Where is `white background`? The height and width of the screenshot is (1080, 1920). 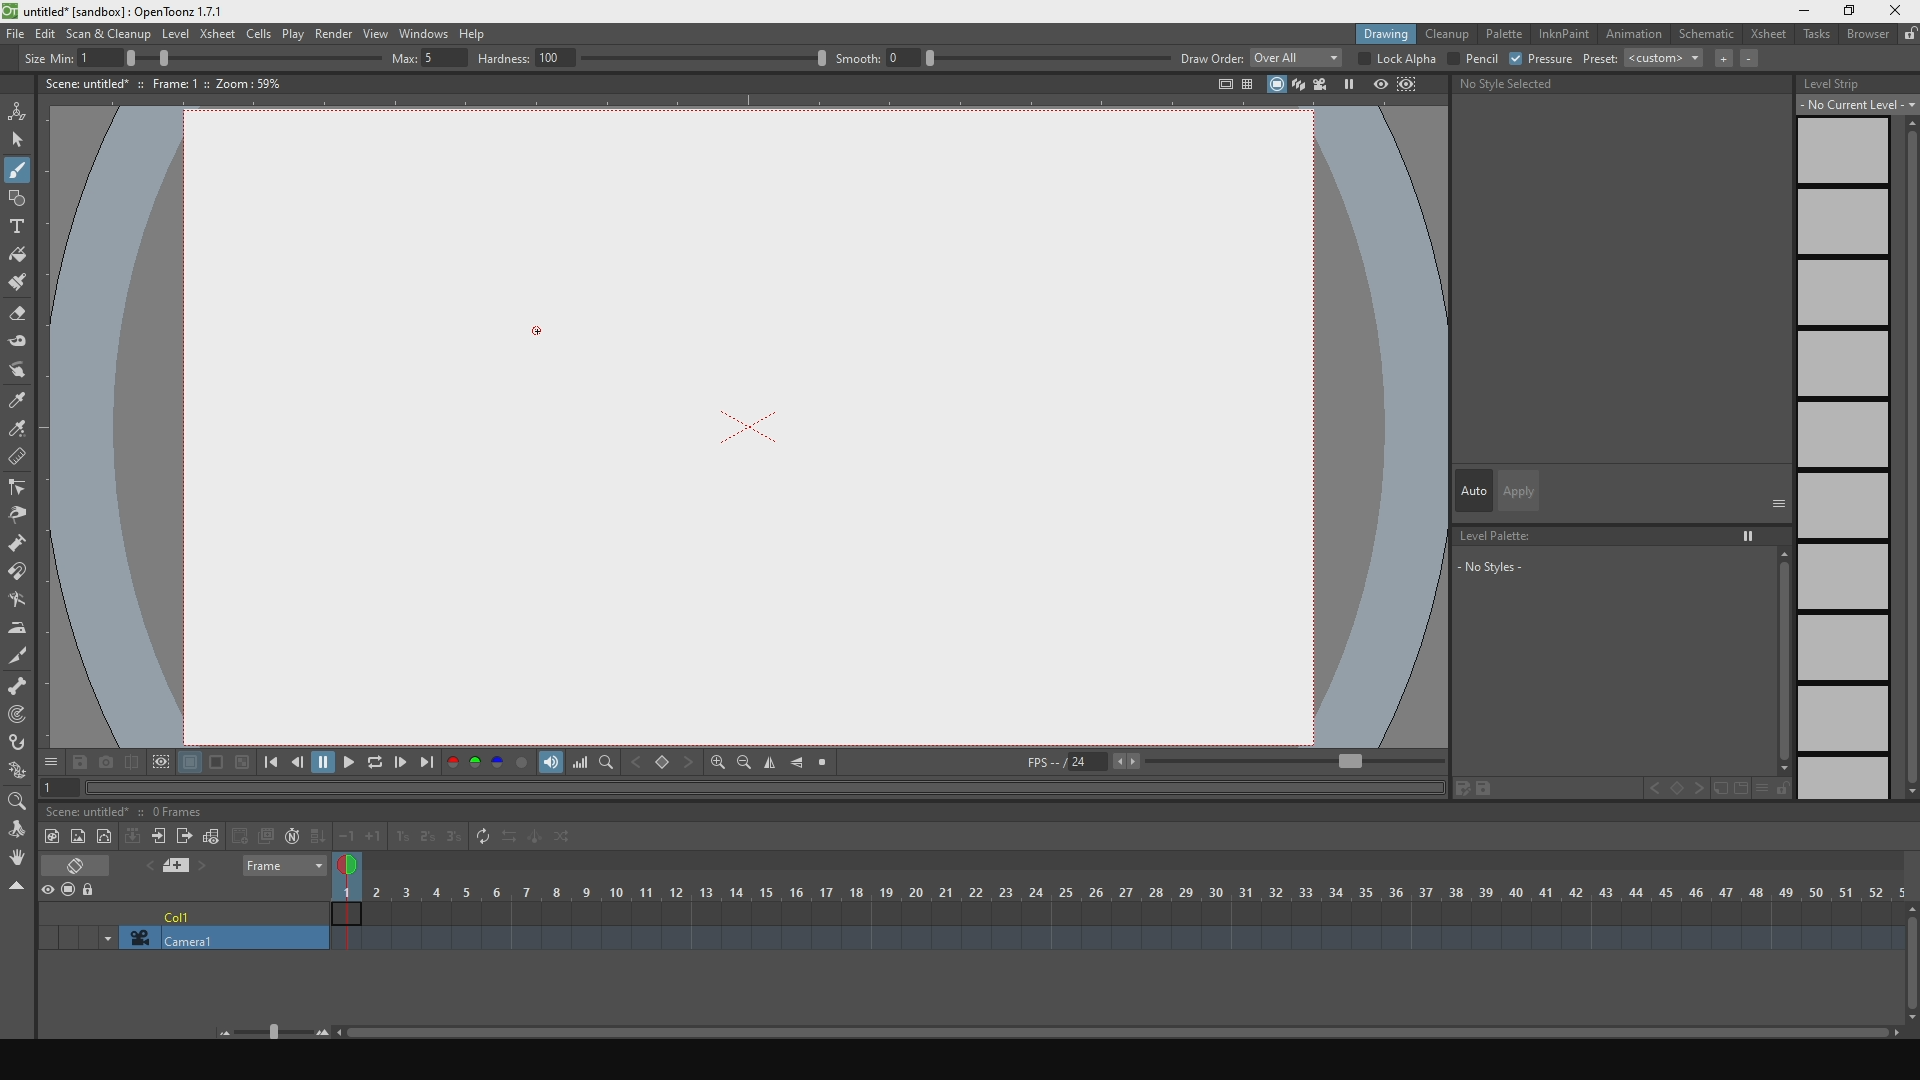 white background is located at coordinates (190, 765).